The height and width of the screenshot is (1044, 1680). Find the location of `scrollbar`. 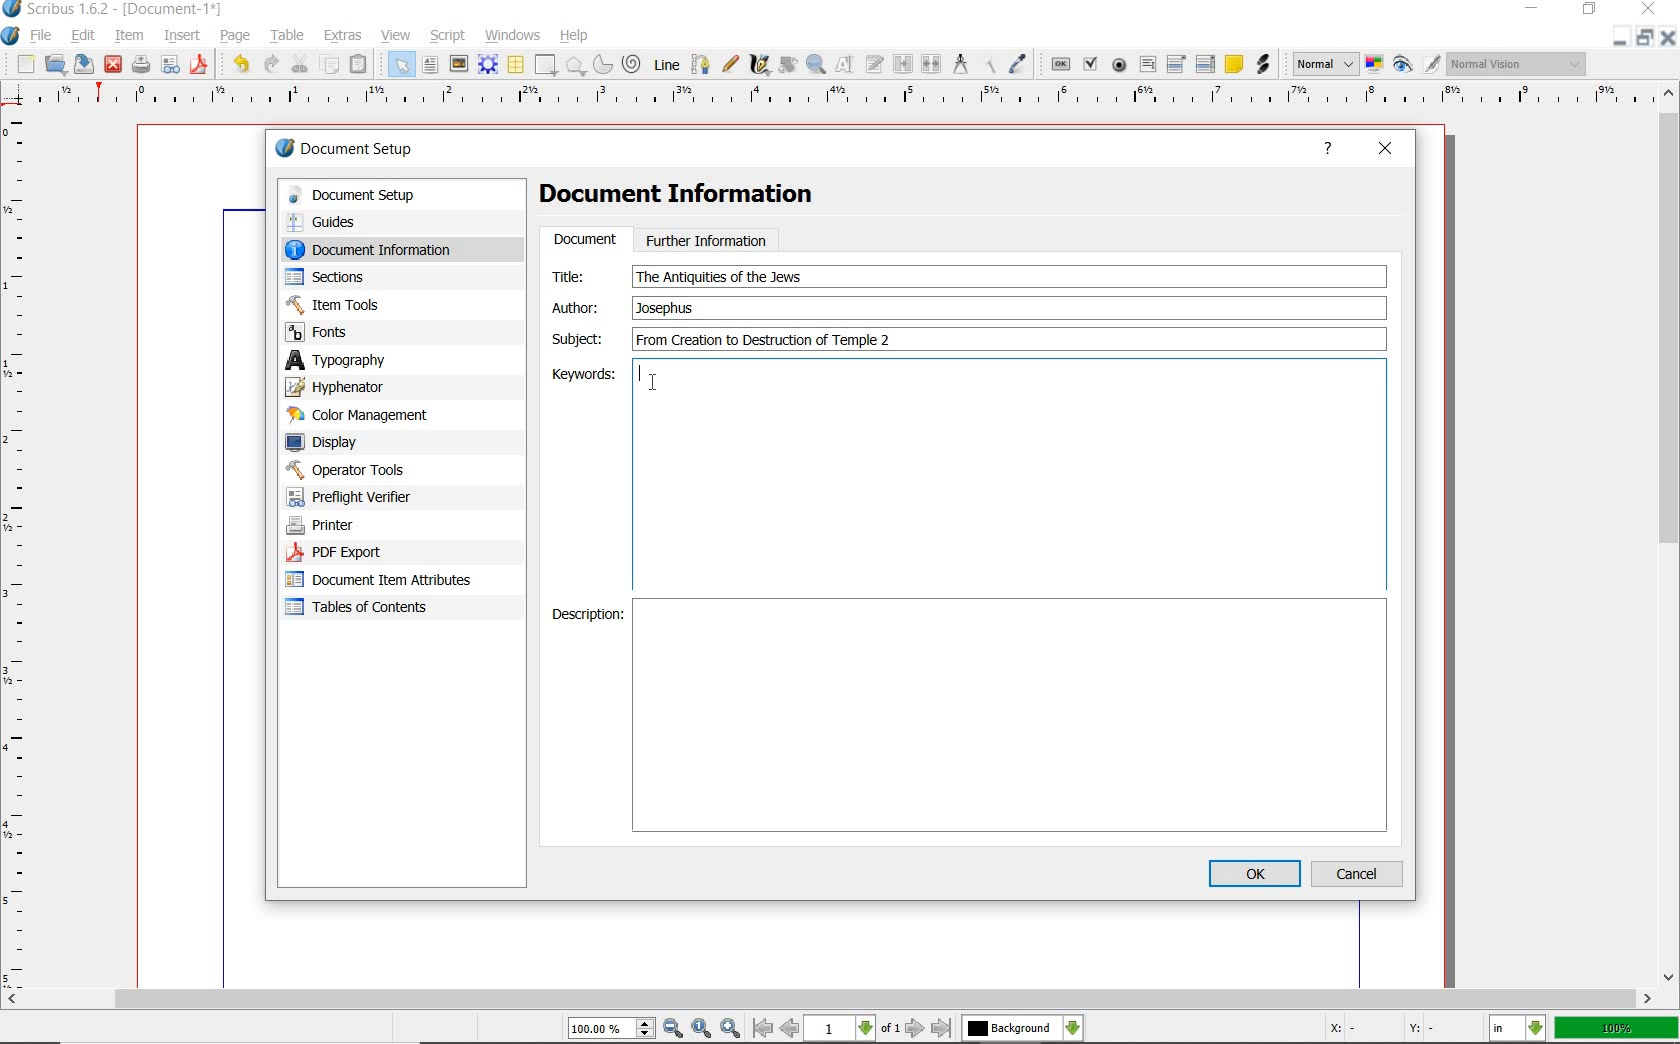

scrollbar is located at coordinates (1670, 536).